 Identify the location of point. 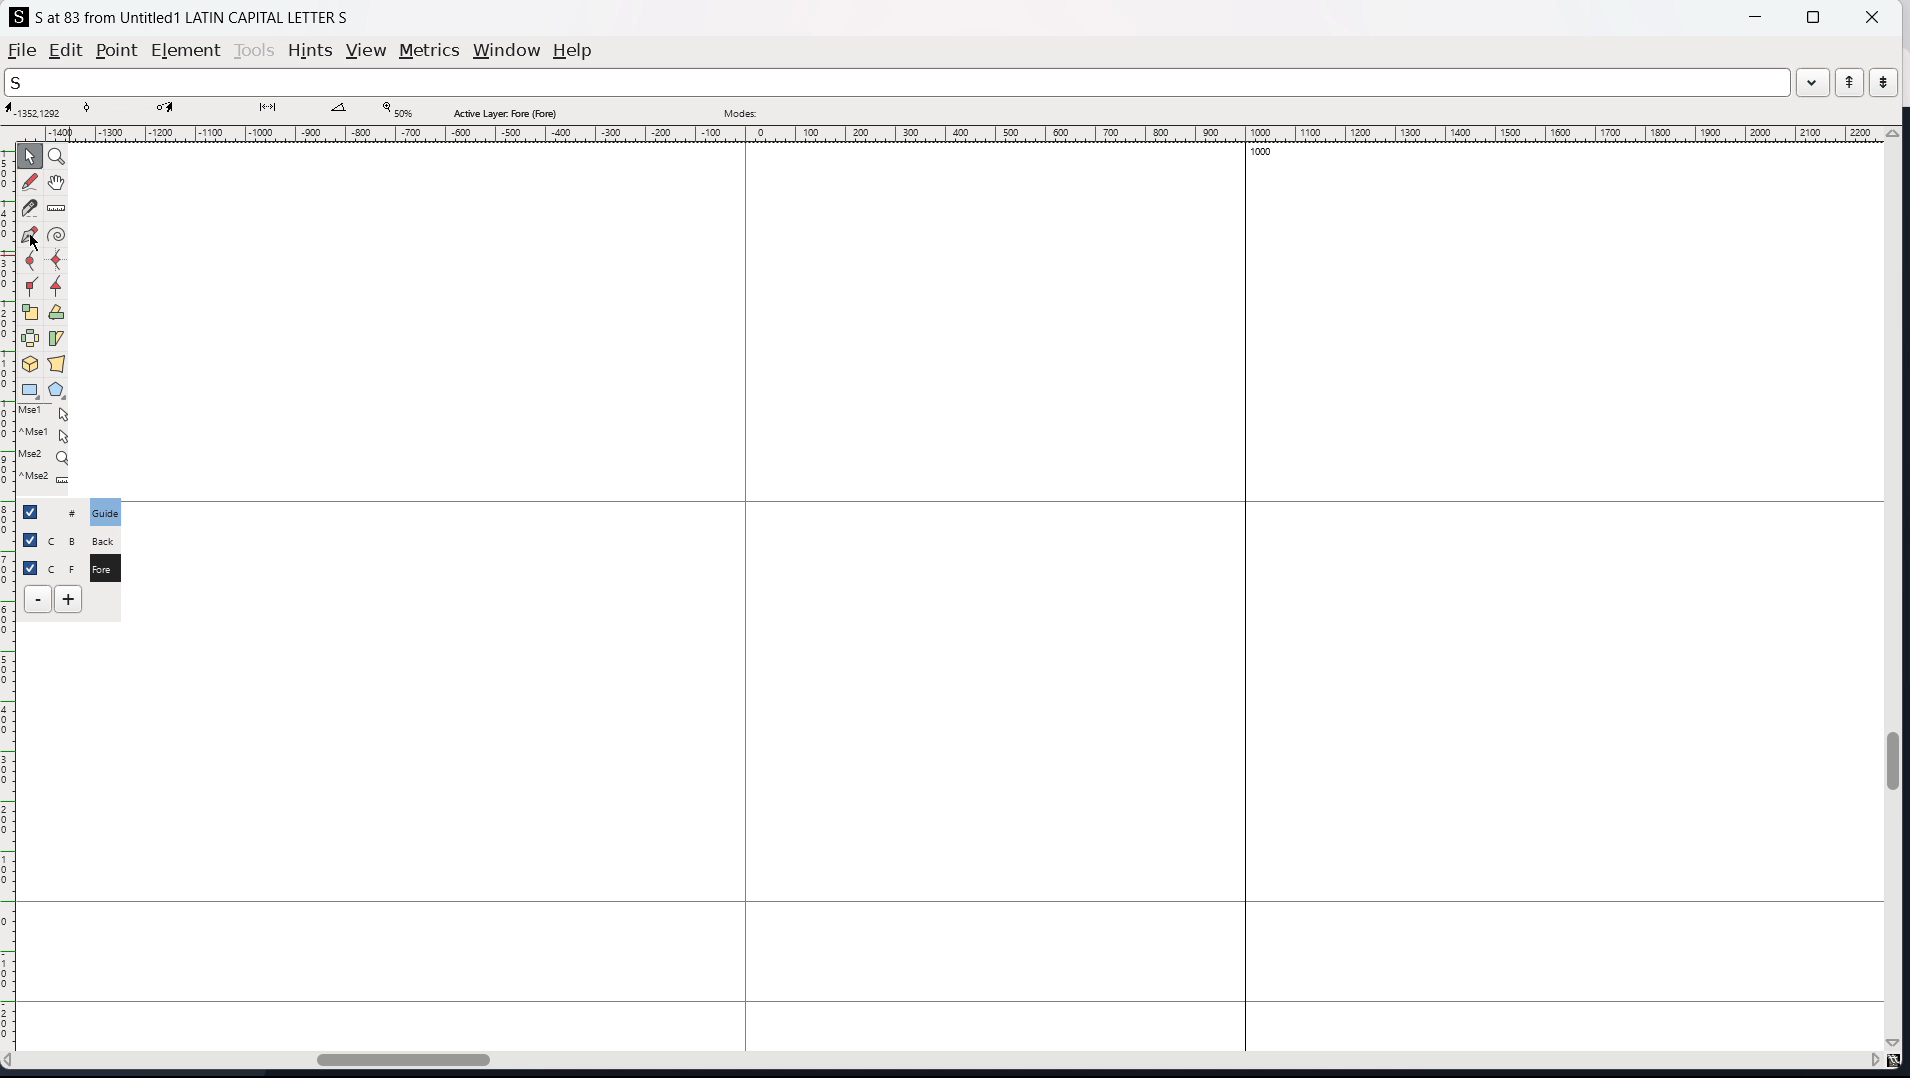
(115, 52).